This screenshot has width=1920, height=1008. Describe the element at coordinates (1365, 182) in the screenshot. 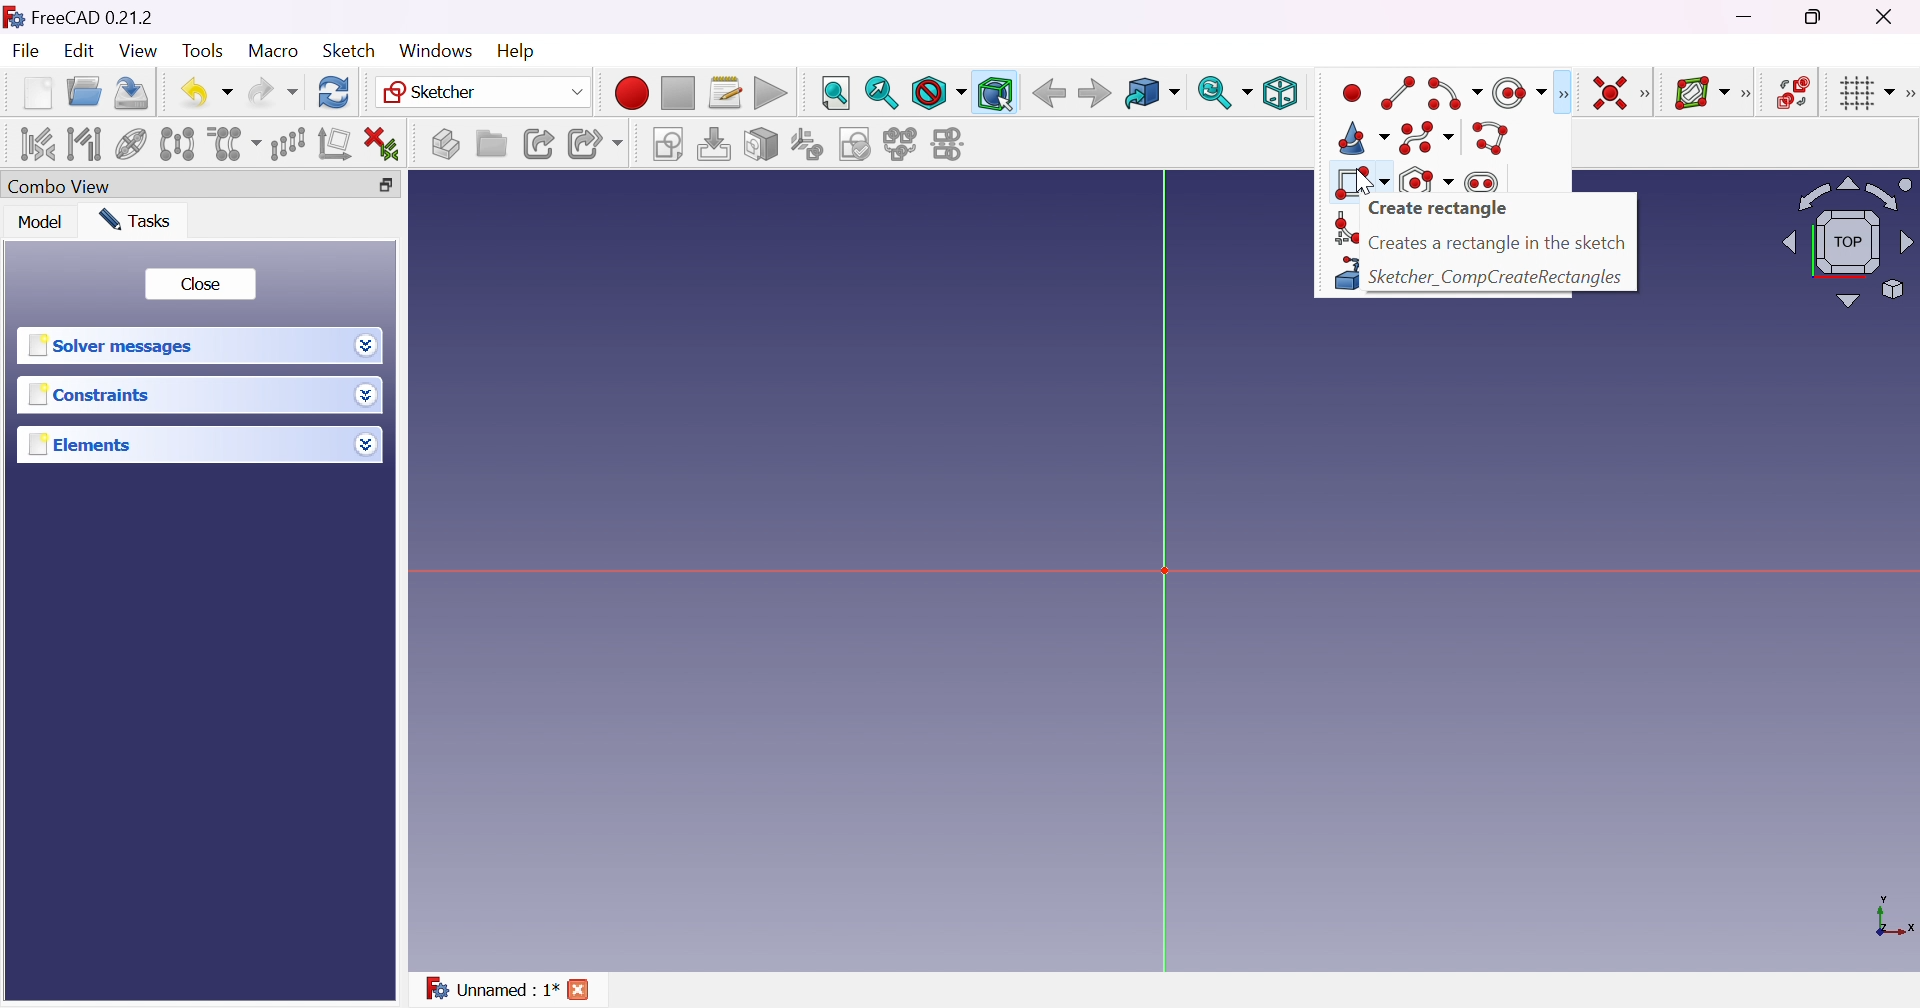

I see `cursor` at that location.